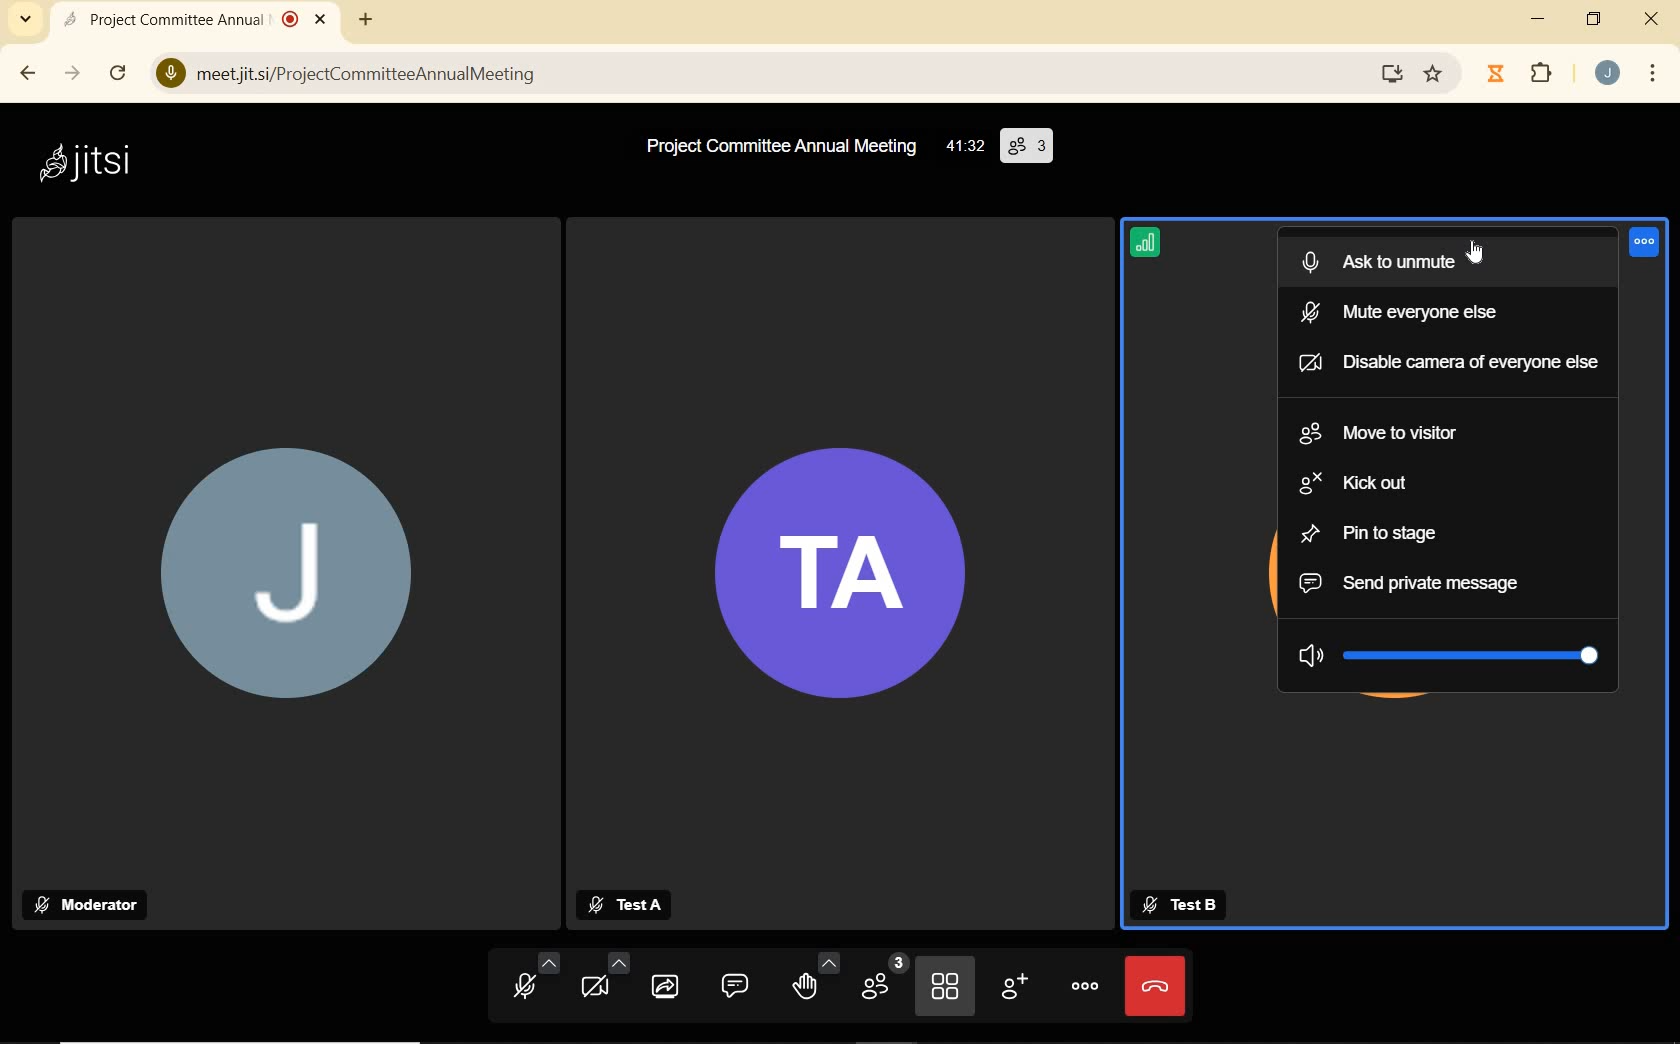 This screenshot has width=1680, height=1044. What do you see at coordinates (1653, 75) in the screenshot?
I see `CUSTOMIZE GOOGLE CHROME` at bounding box center [1653, 75].